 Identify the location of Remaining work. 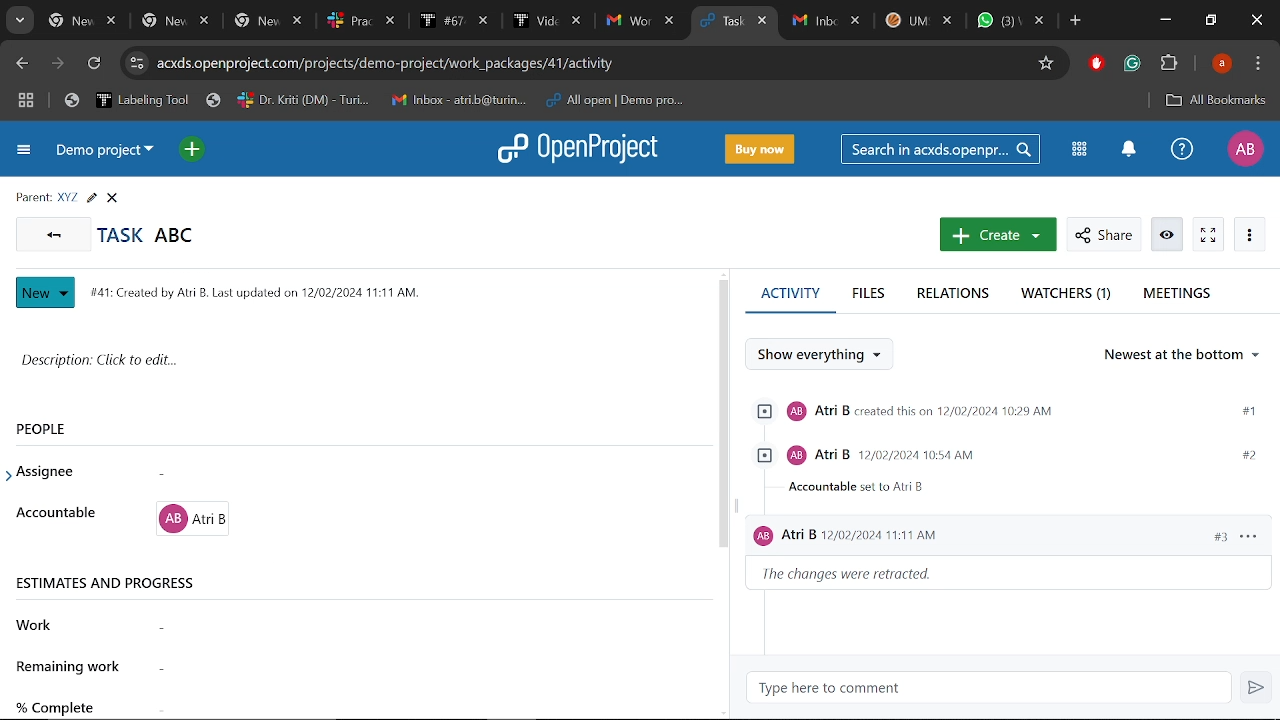
(72, 666).